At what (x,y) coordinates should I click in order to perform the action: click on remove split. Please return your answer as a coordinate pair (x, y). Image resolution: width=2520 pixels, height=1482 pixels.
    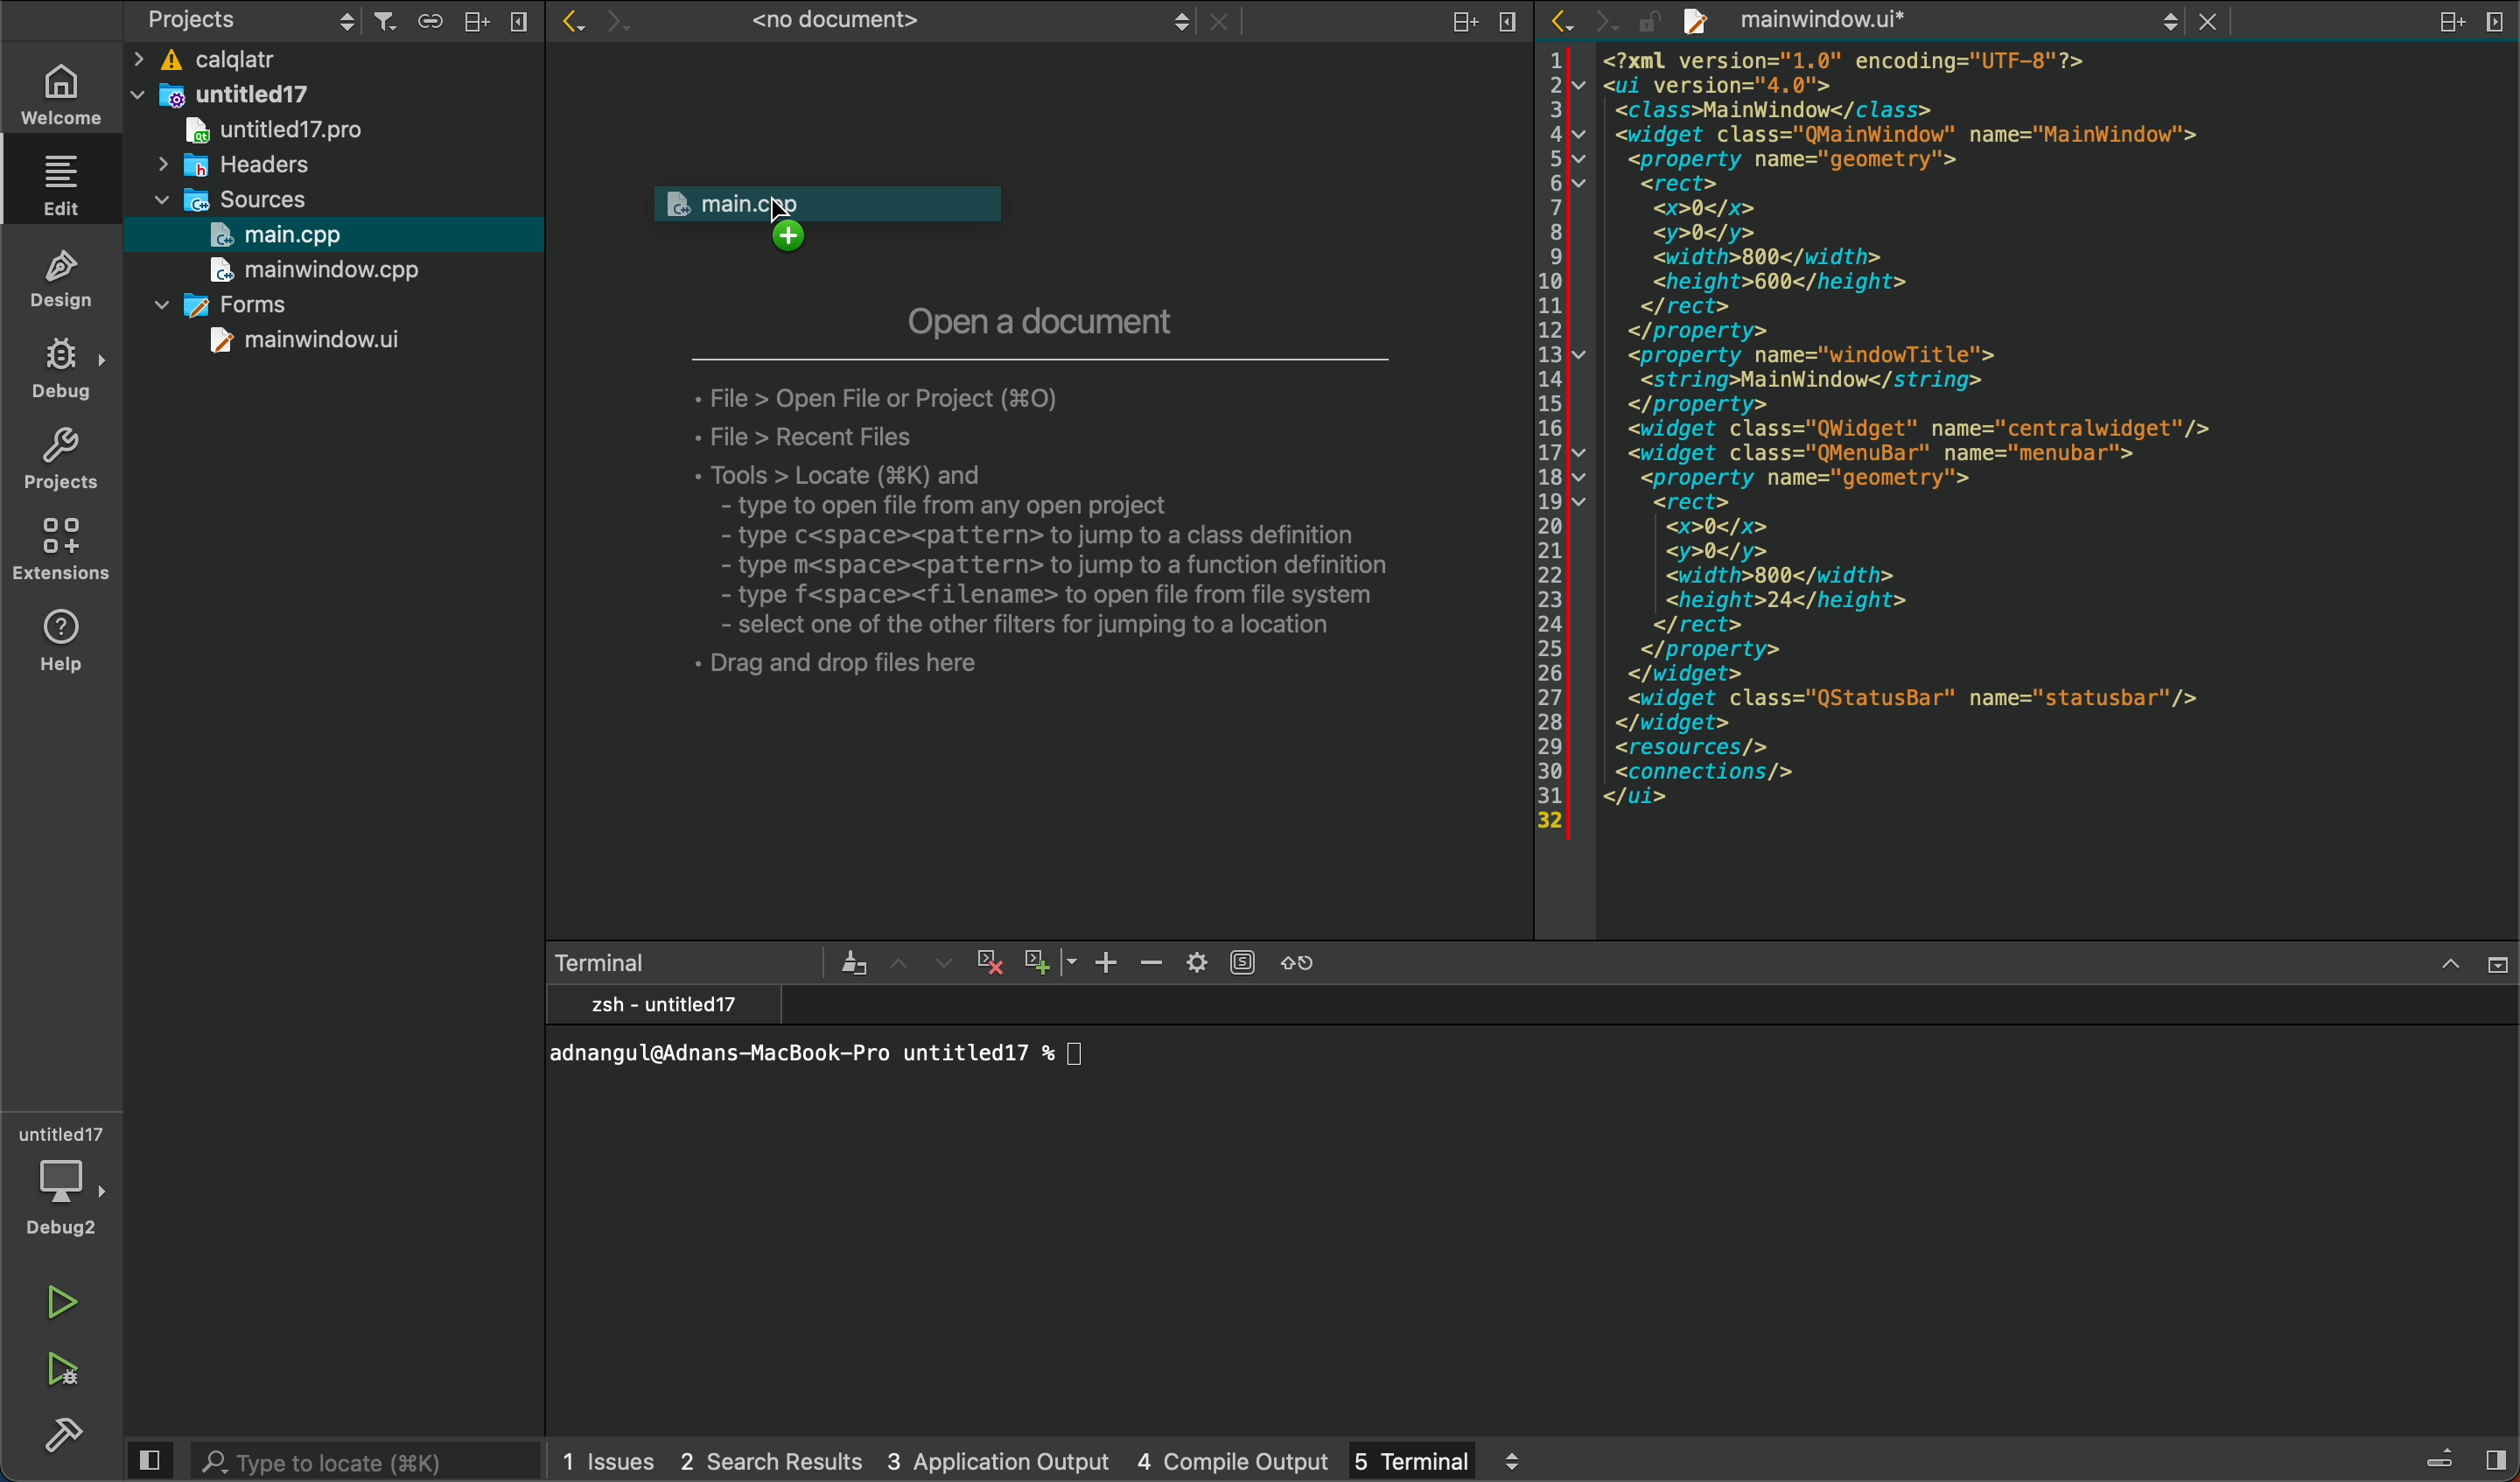
    Looking at the image, I should click on (2493, 22).